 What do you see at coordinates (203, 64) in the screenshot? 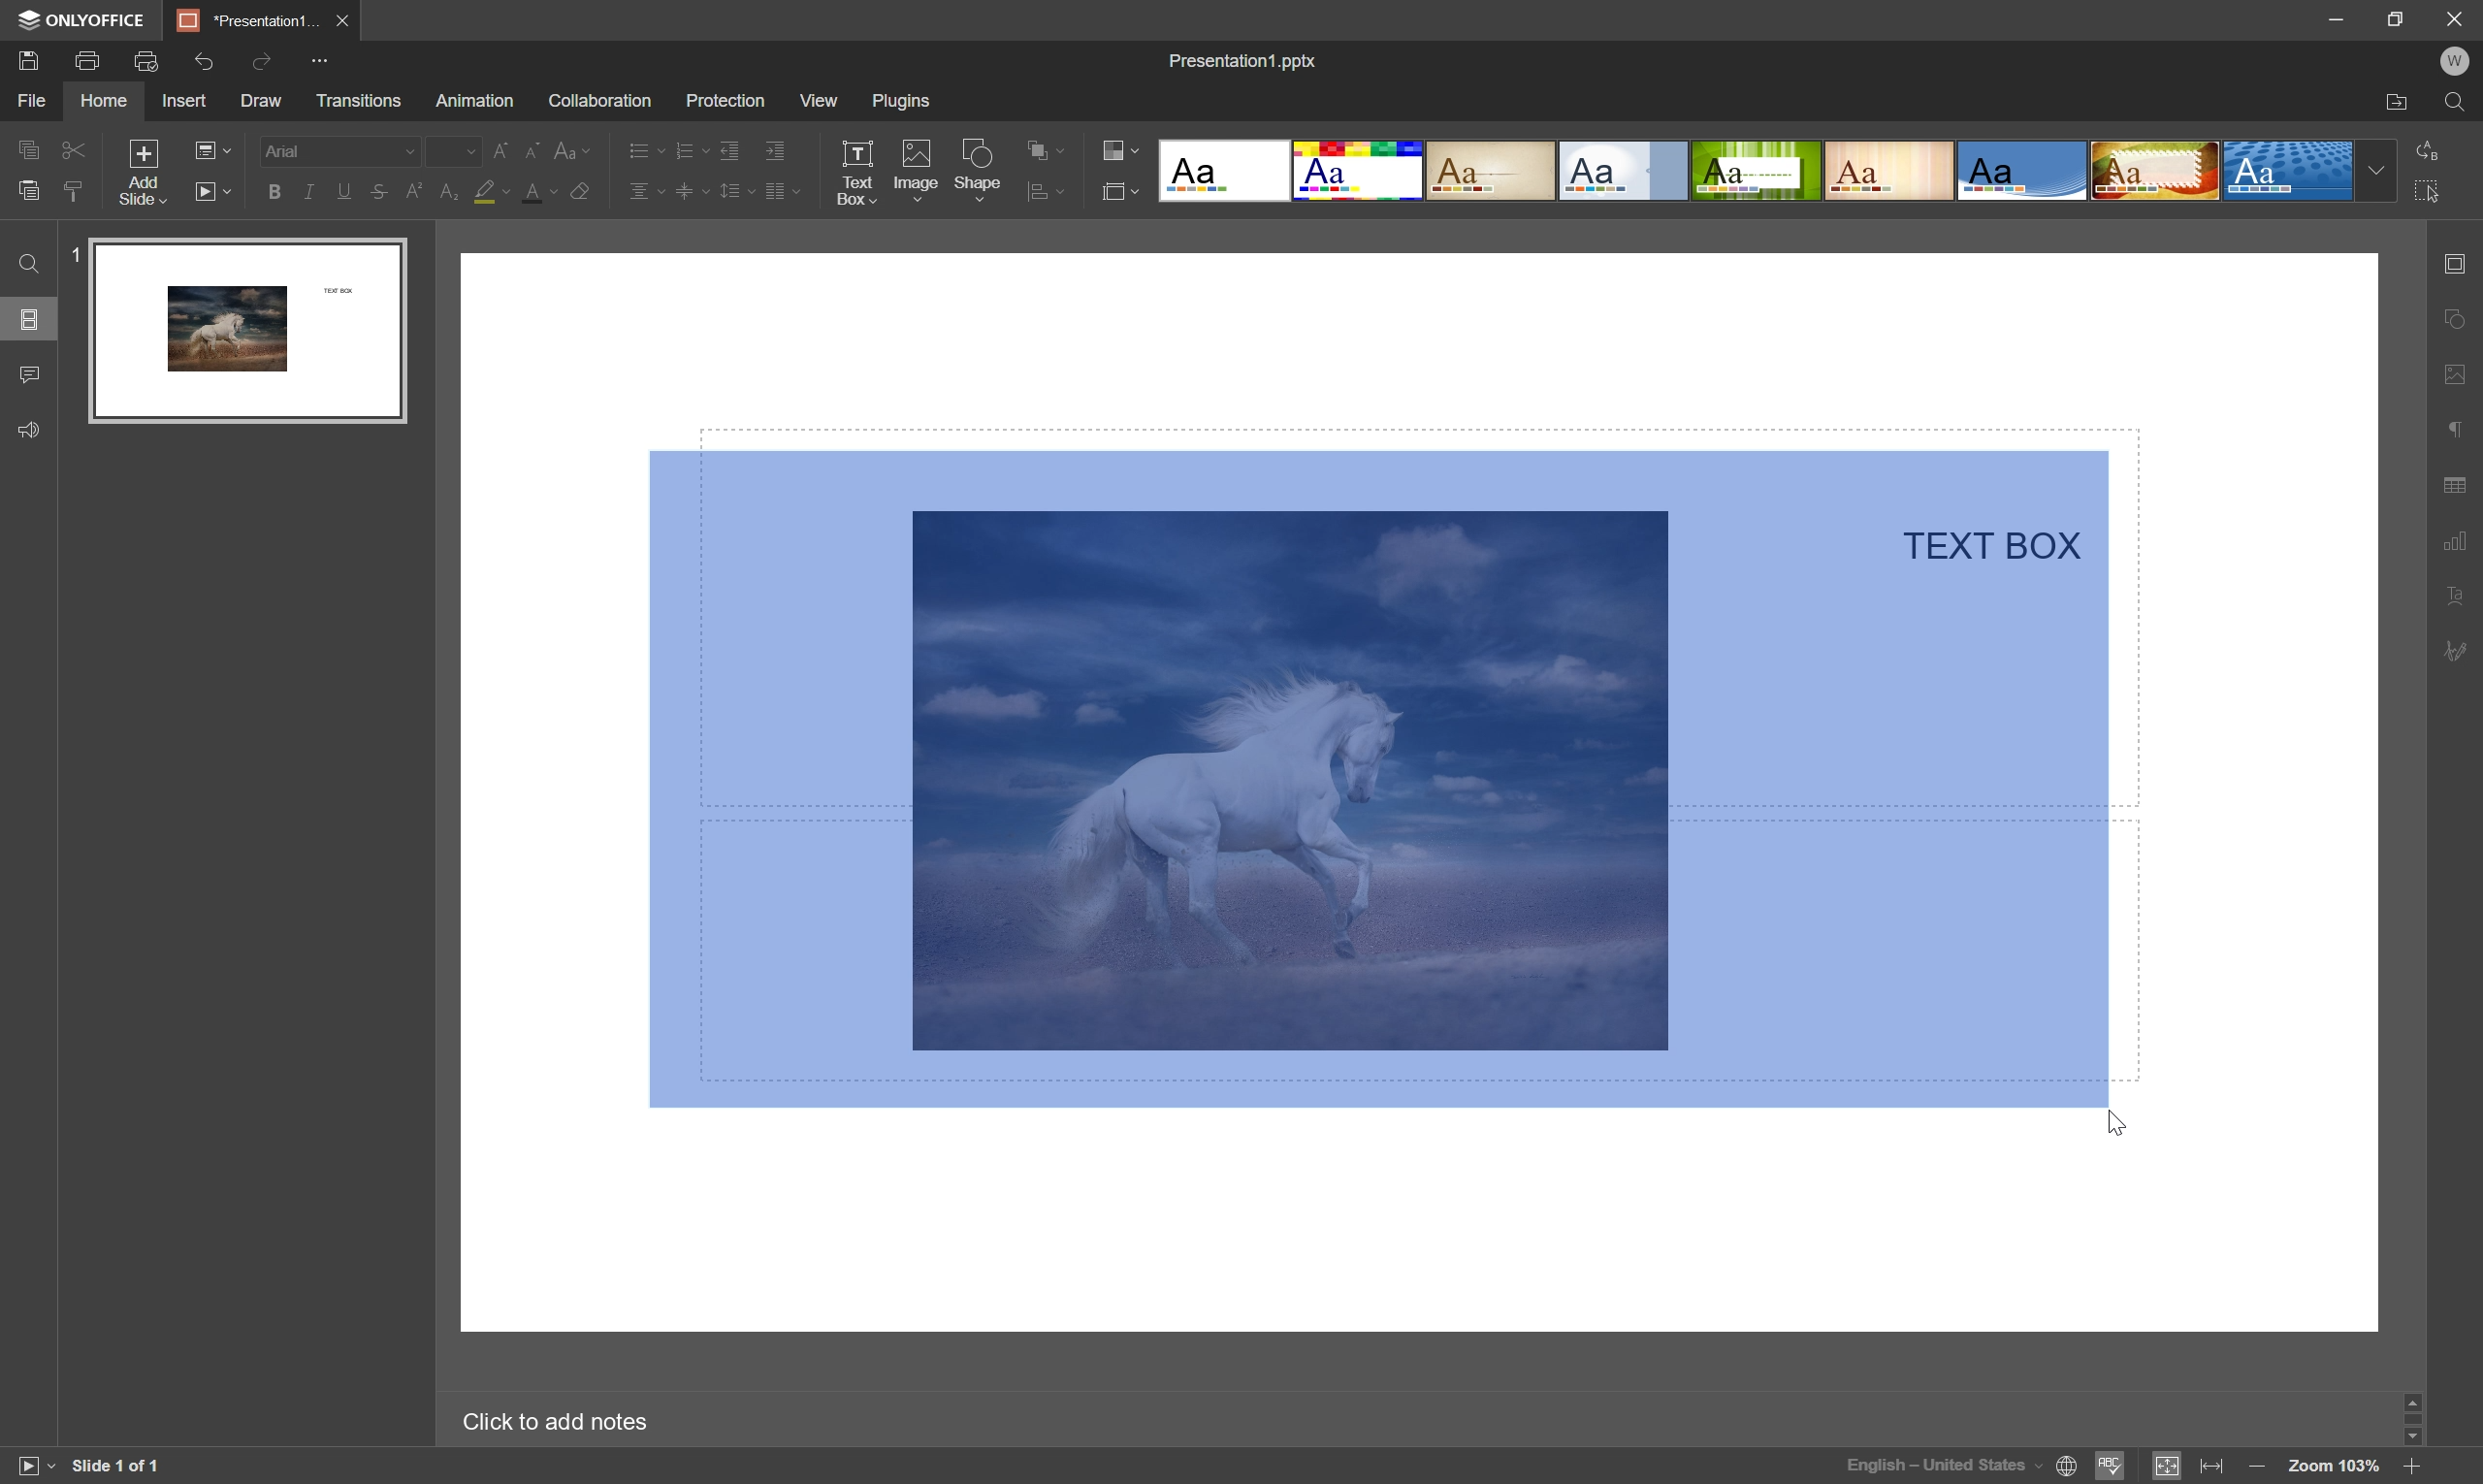
I see `undo` at bounding box center [203, 64].